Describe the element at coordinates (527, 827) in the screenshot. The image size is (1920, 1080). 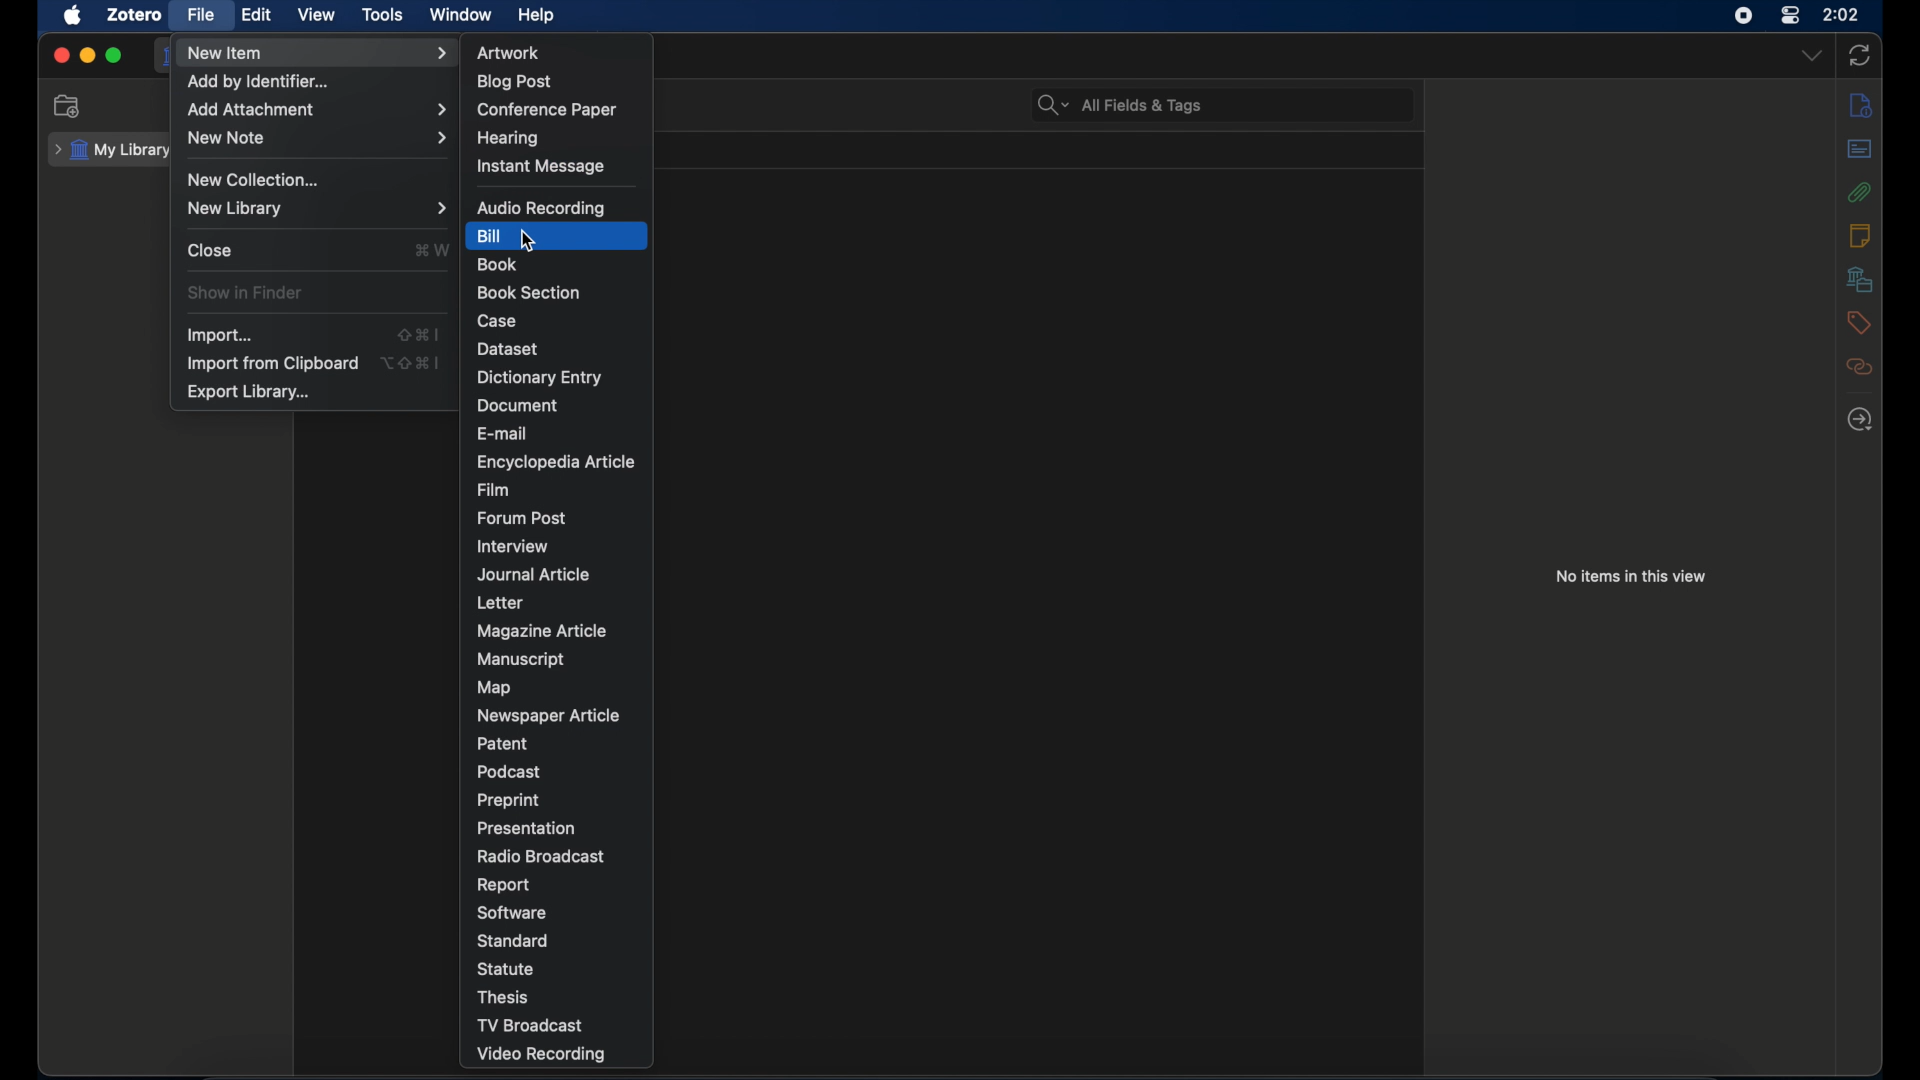
I see `presentation` at that location.